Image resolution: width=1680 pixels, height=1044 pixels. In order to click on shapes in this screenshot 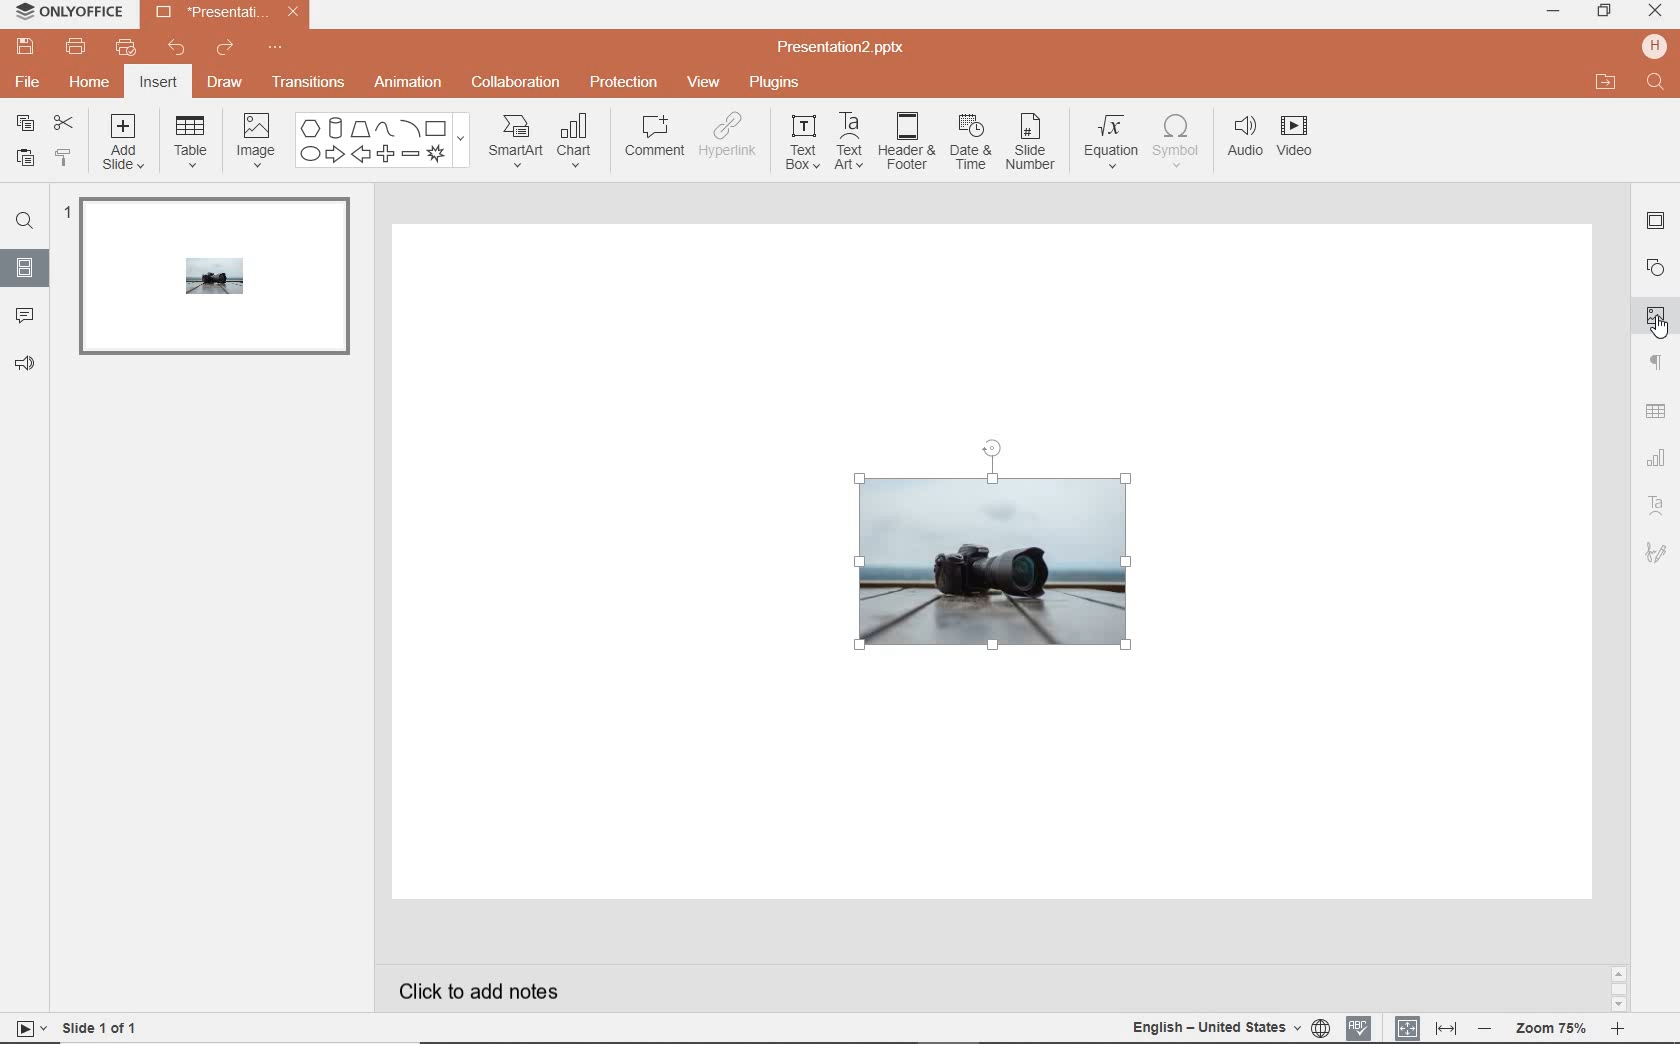, I will do `click(1655, 266)`.